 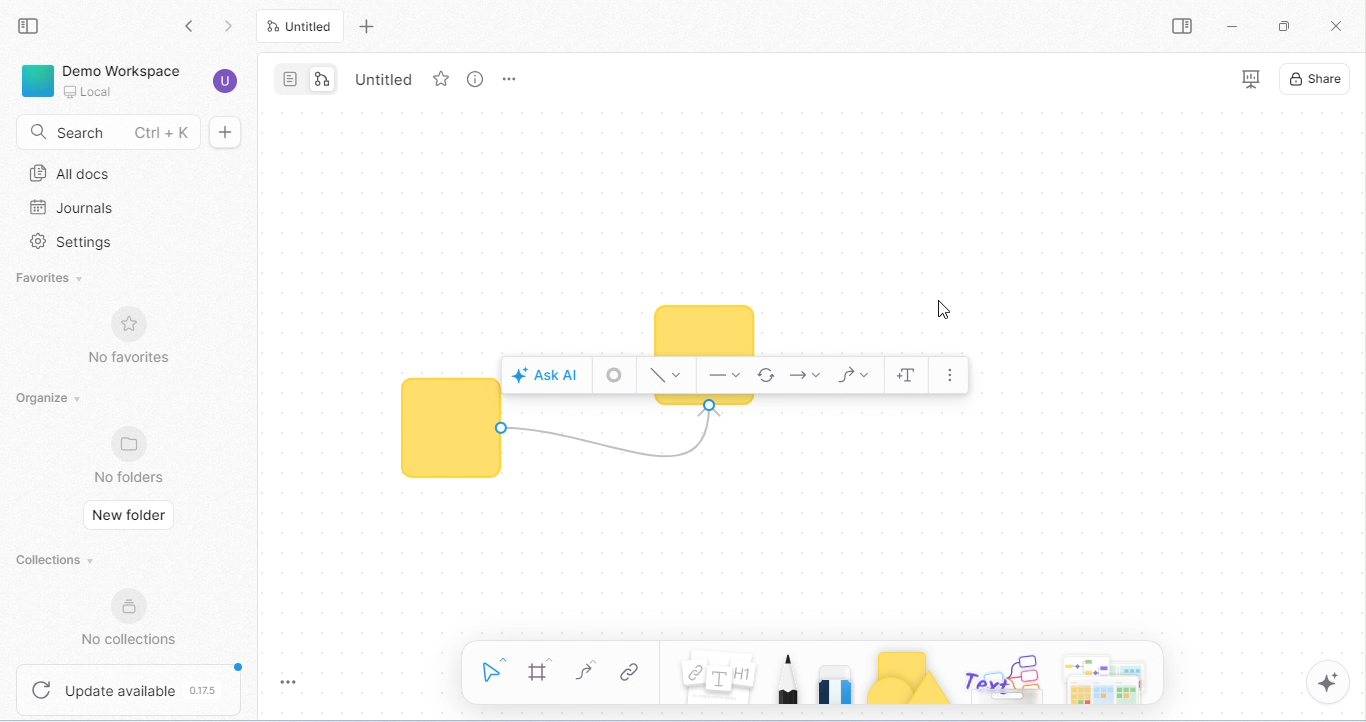 What do you see at coordinates (131, 688) in the screenshot?
I see `update available` at bounding box center [131, 688].